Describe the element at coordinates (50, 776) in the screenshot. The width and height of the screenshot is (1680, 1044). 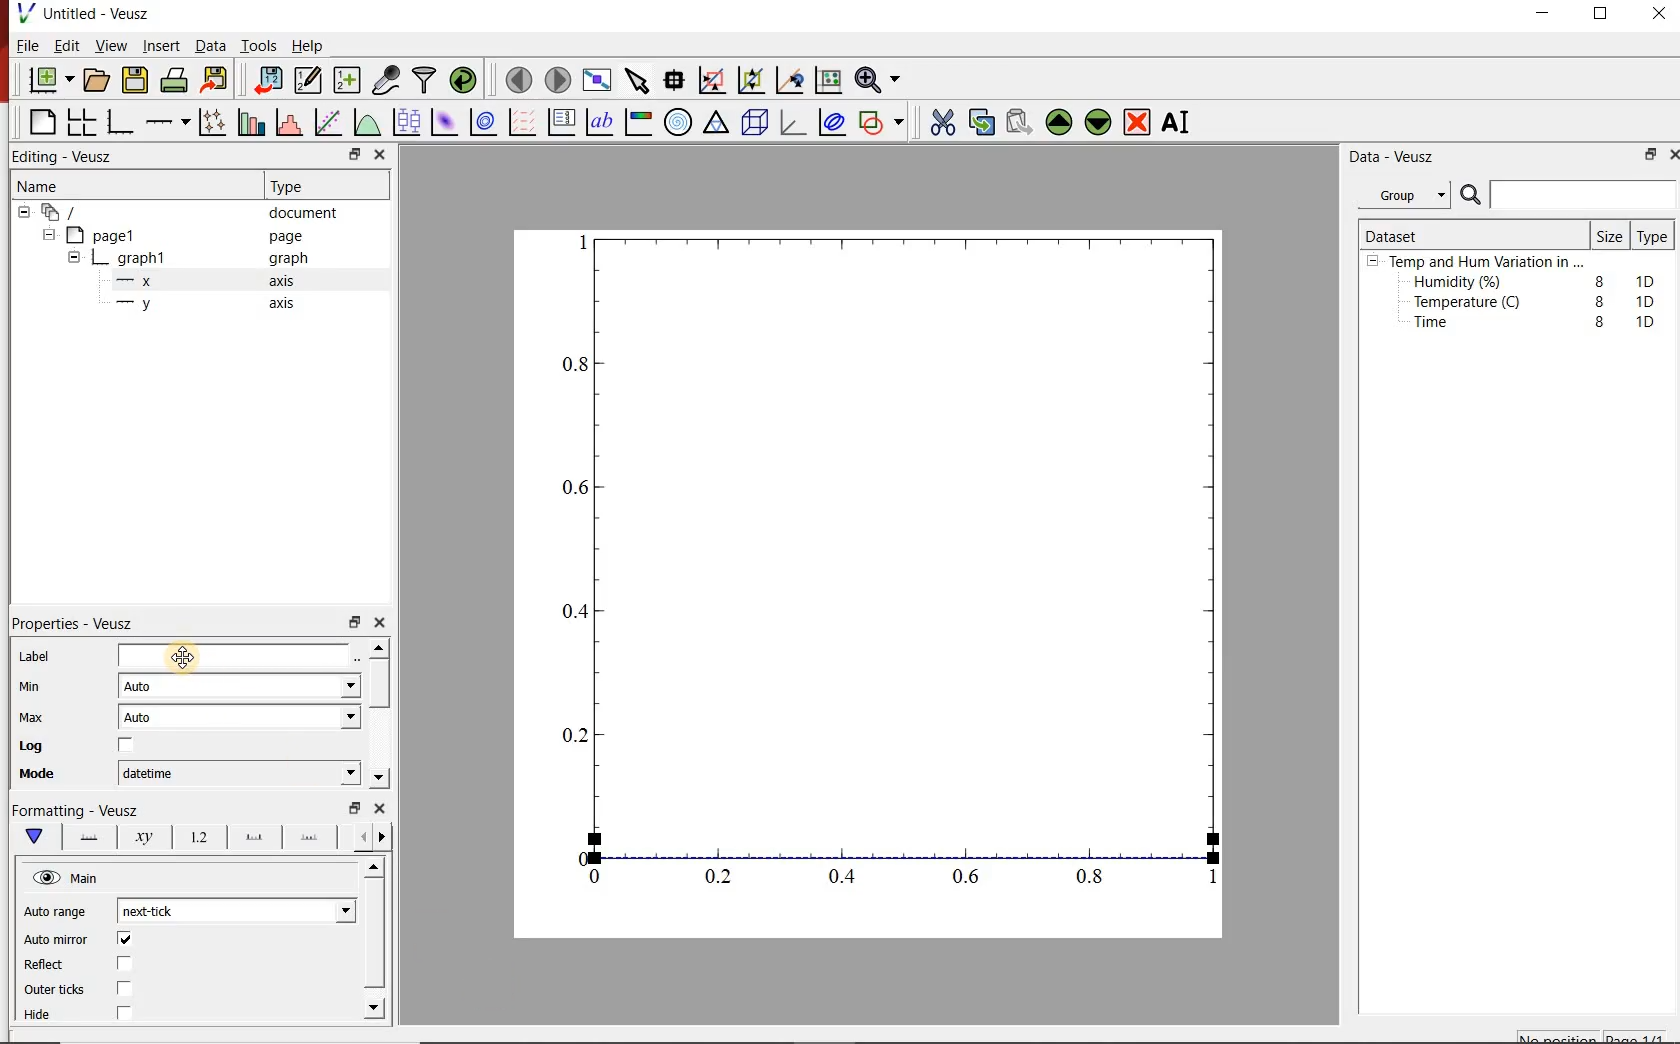
I see `Mode` at that location.